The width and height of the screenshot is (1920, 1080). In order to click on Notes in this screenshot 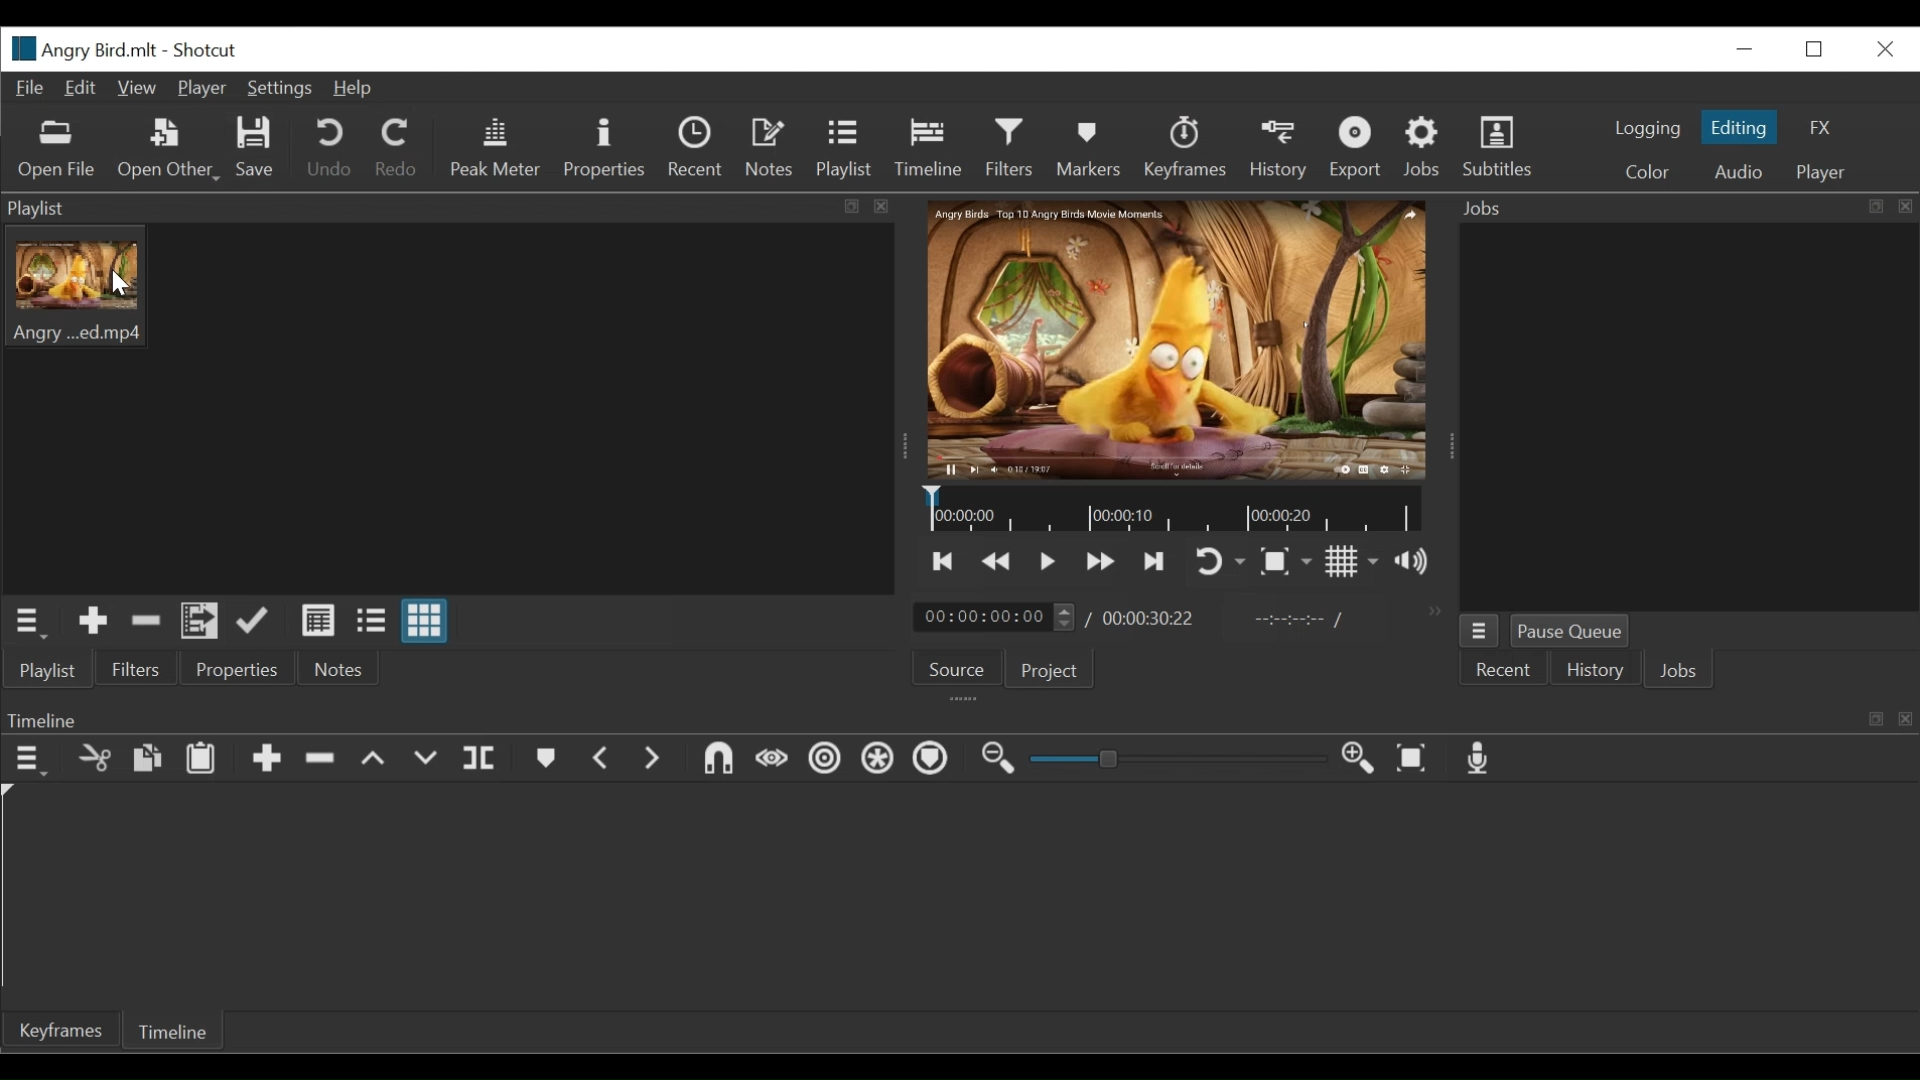, I will do `click(332, 668)`.